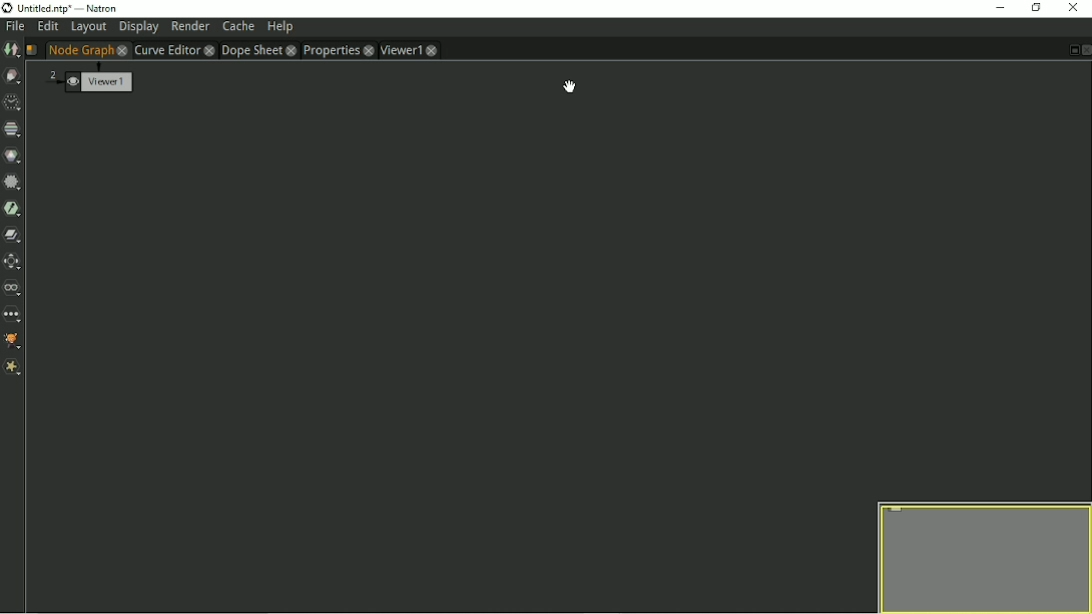 The height and width of the screenshot is (614, 1092). Describe the element at coordinates (166, 49) in the screenshot. I see `Curve Editor` at that location.